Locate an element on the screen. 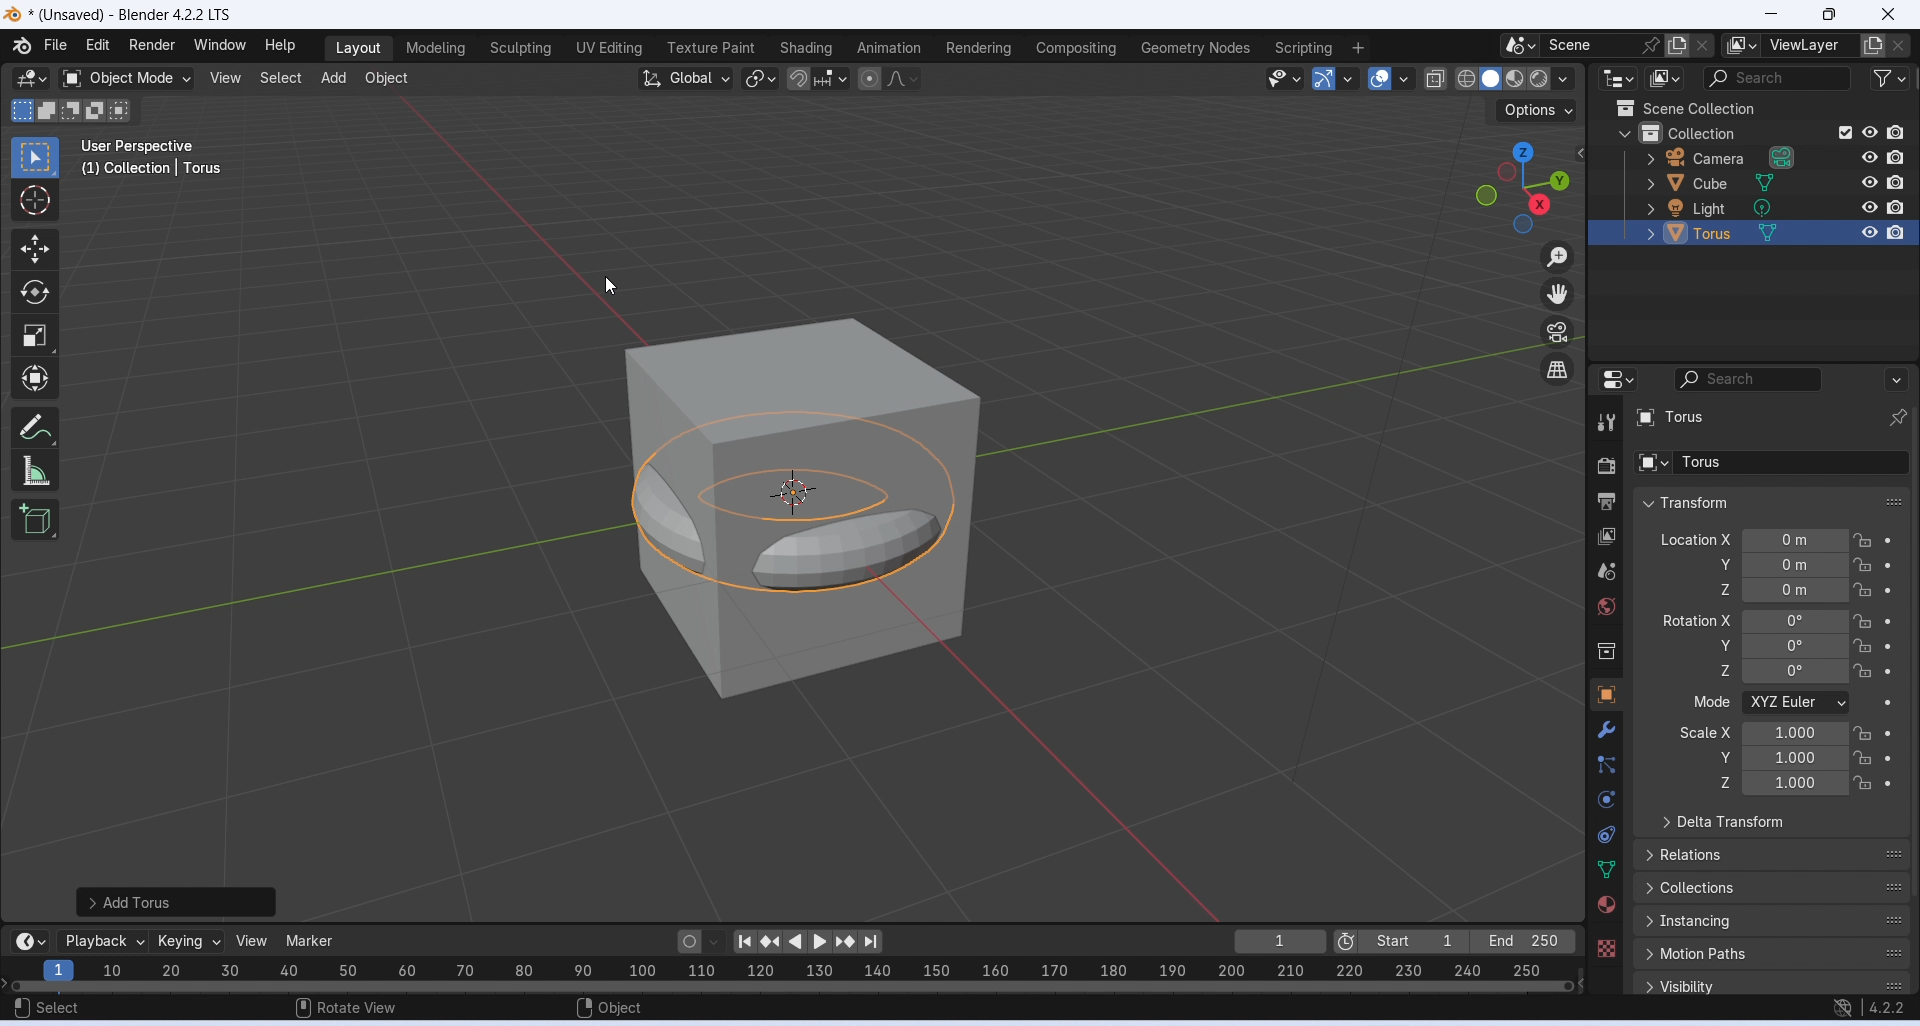 The image size is (1920, 1026). Location Y is located at coordinates (1721, 565).